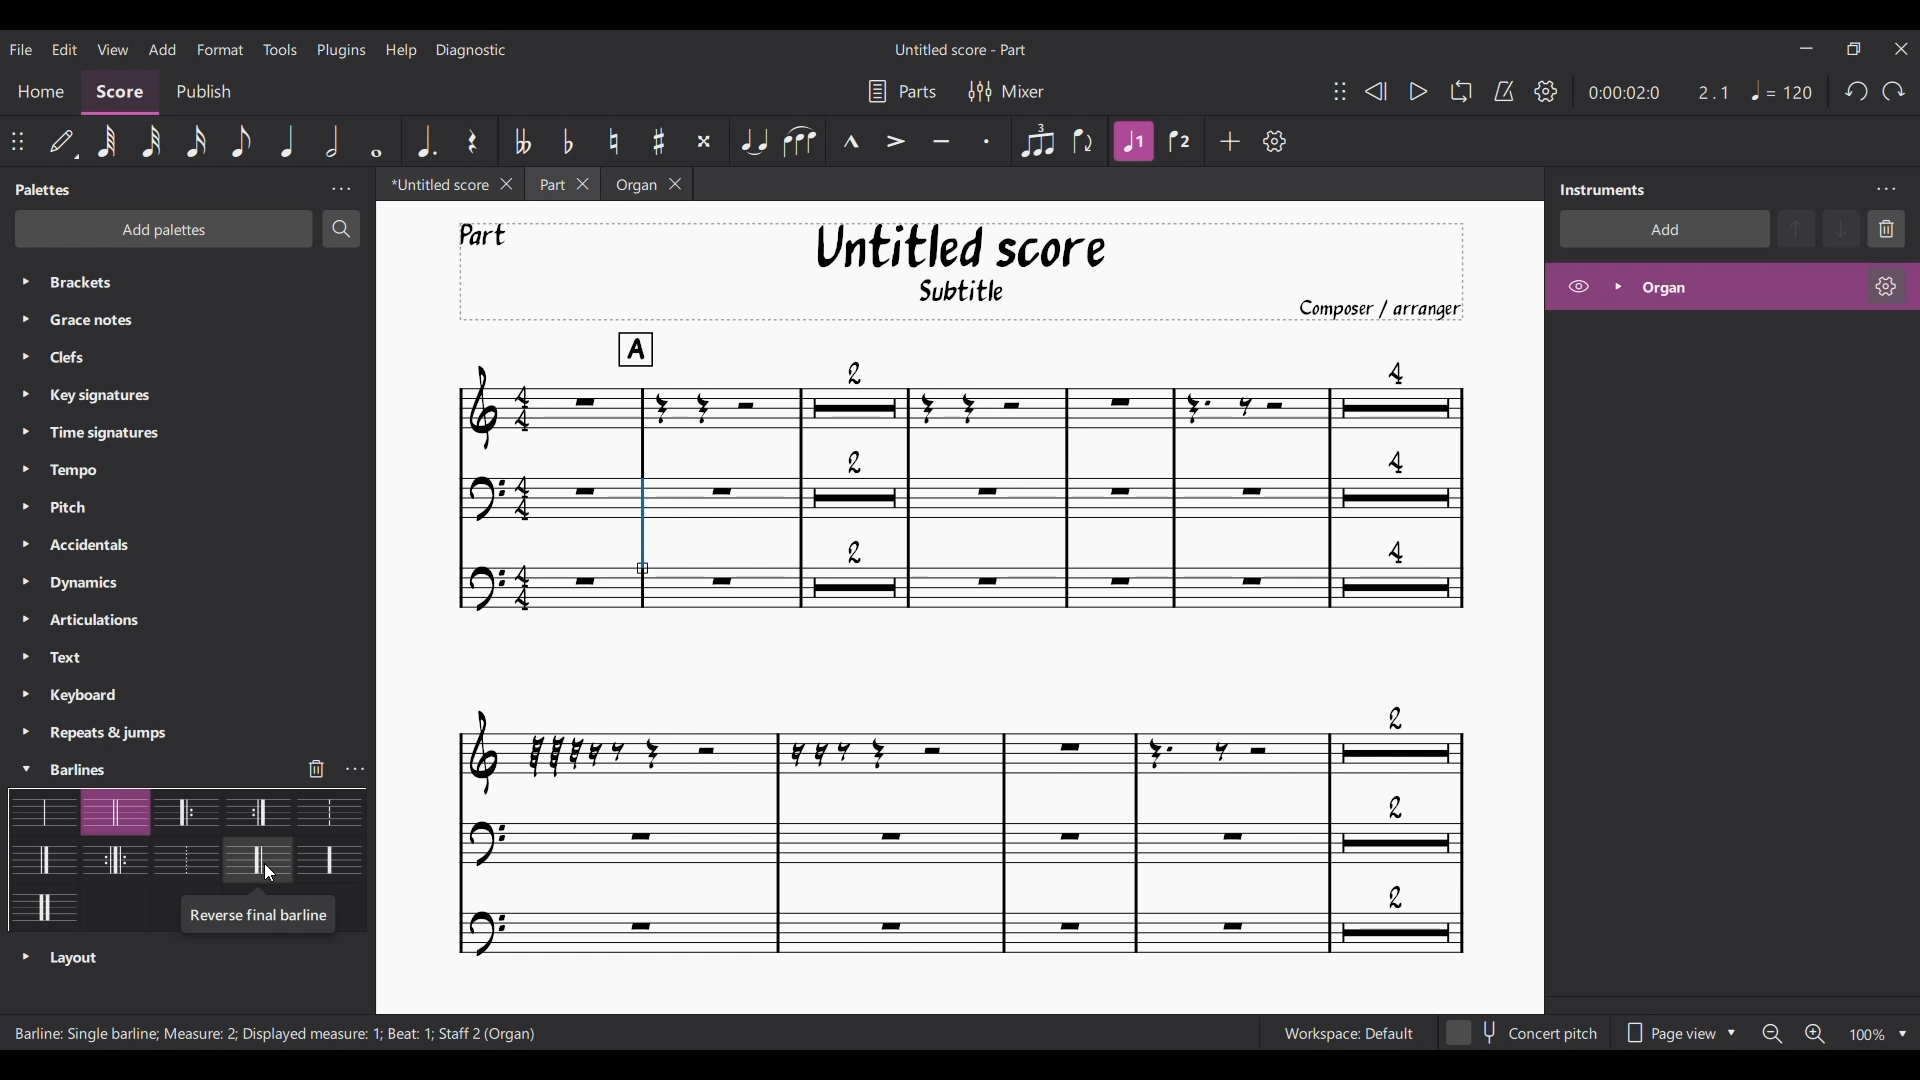 Image resolution: width=1920 pixels, height=1080 pixels. What do you see at coordinates (63, 142) in the screenshot?
I see `Default` at bounding box center [63, 142].